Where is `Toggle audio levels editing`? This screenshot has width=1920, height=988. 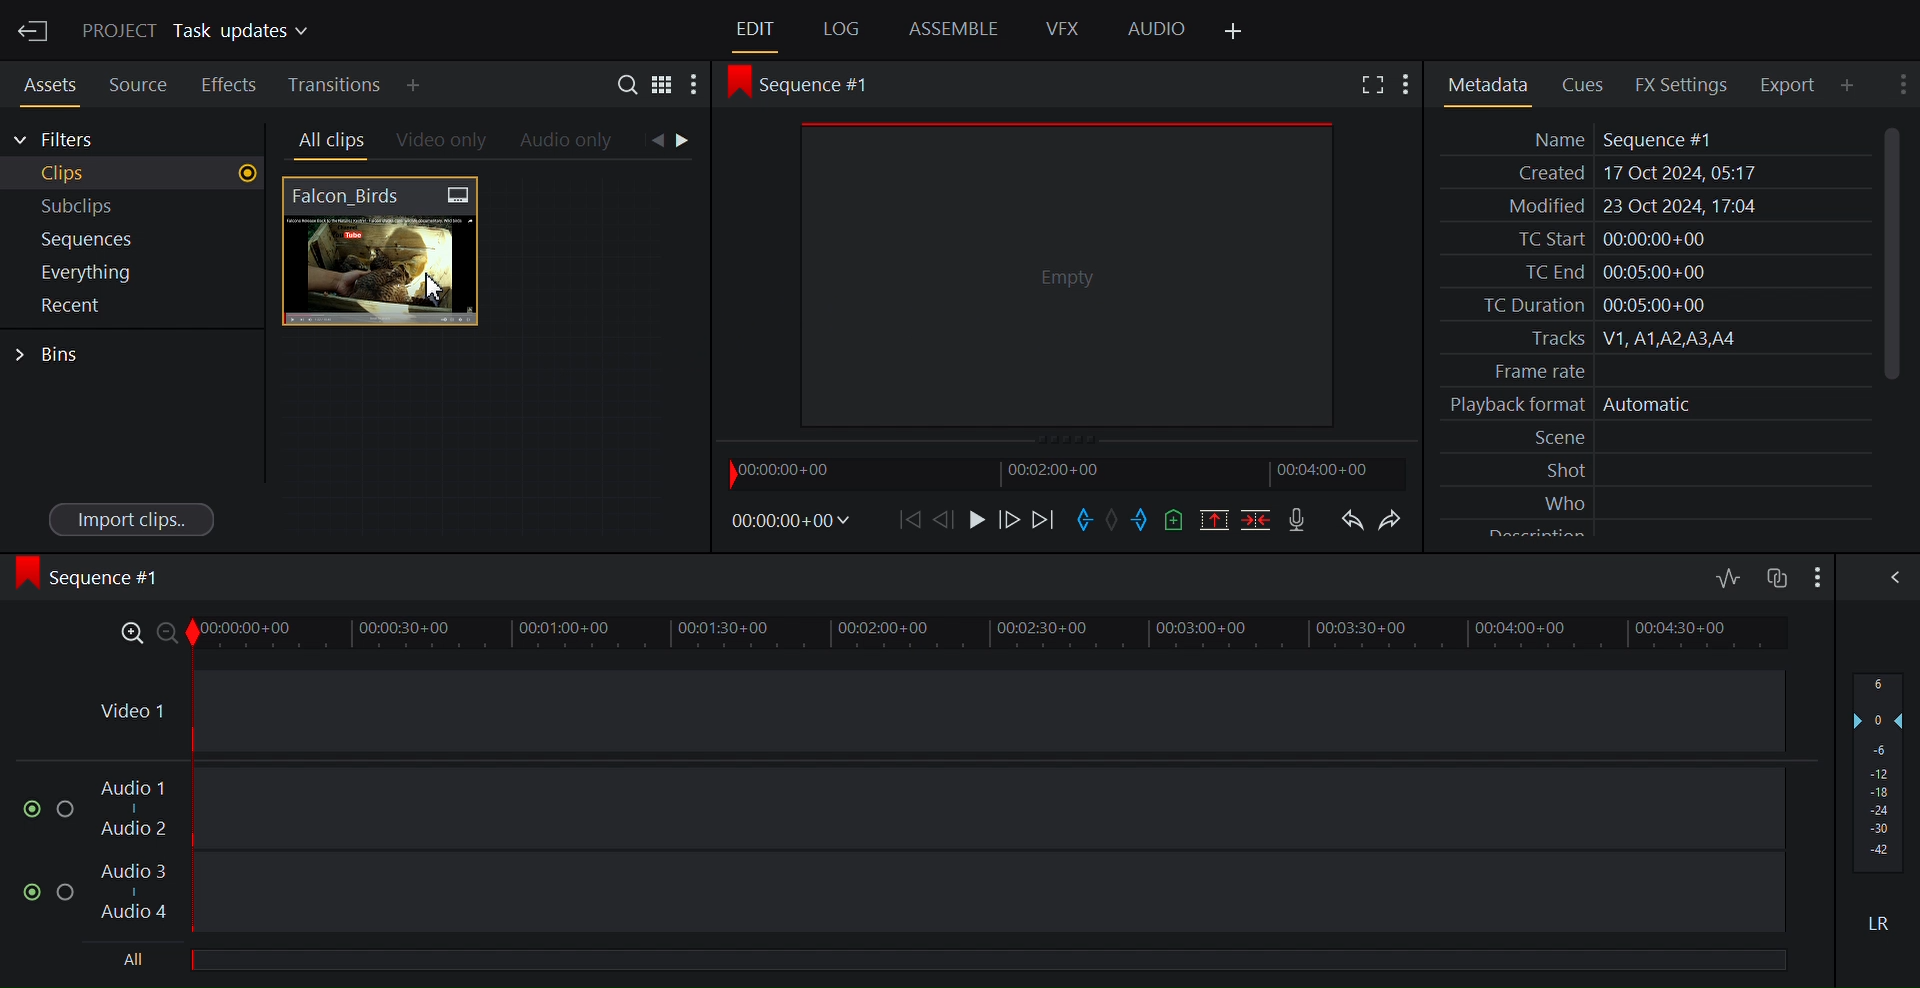 Toggle audio levels editing is located at coordinates (1729, 575).